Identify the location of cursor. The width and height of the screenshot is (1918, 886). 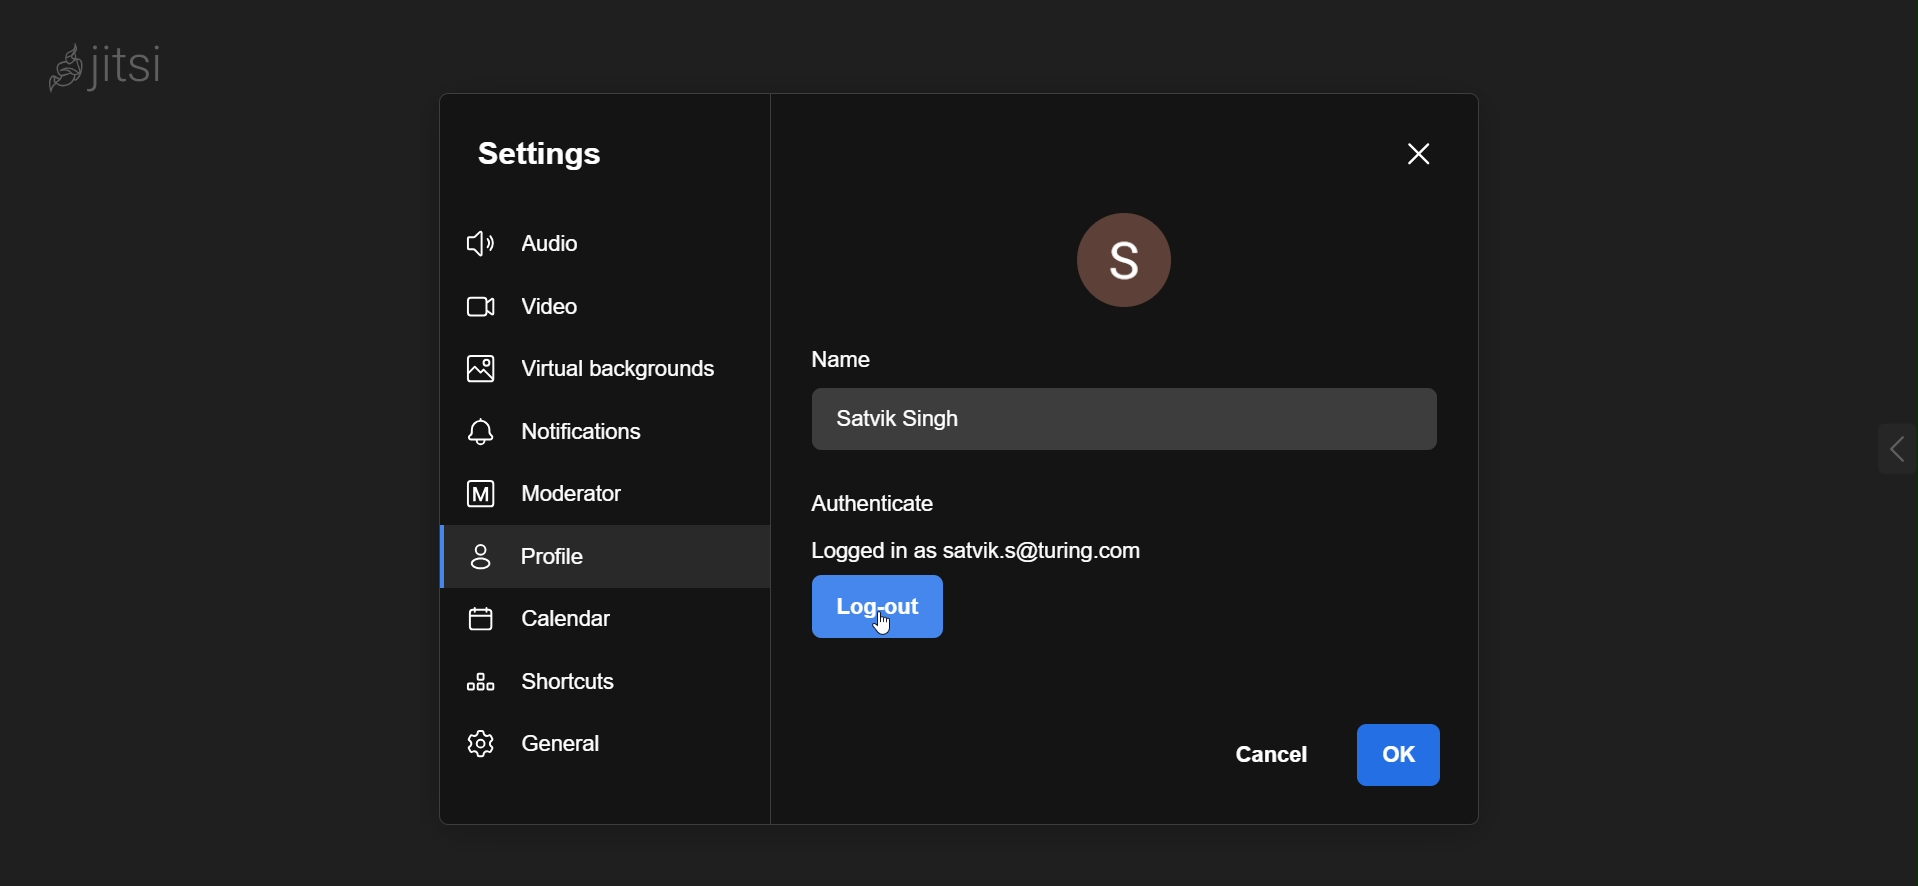
(882, 625).